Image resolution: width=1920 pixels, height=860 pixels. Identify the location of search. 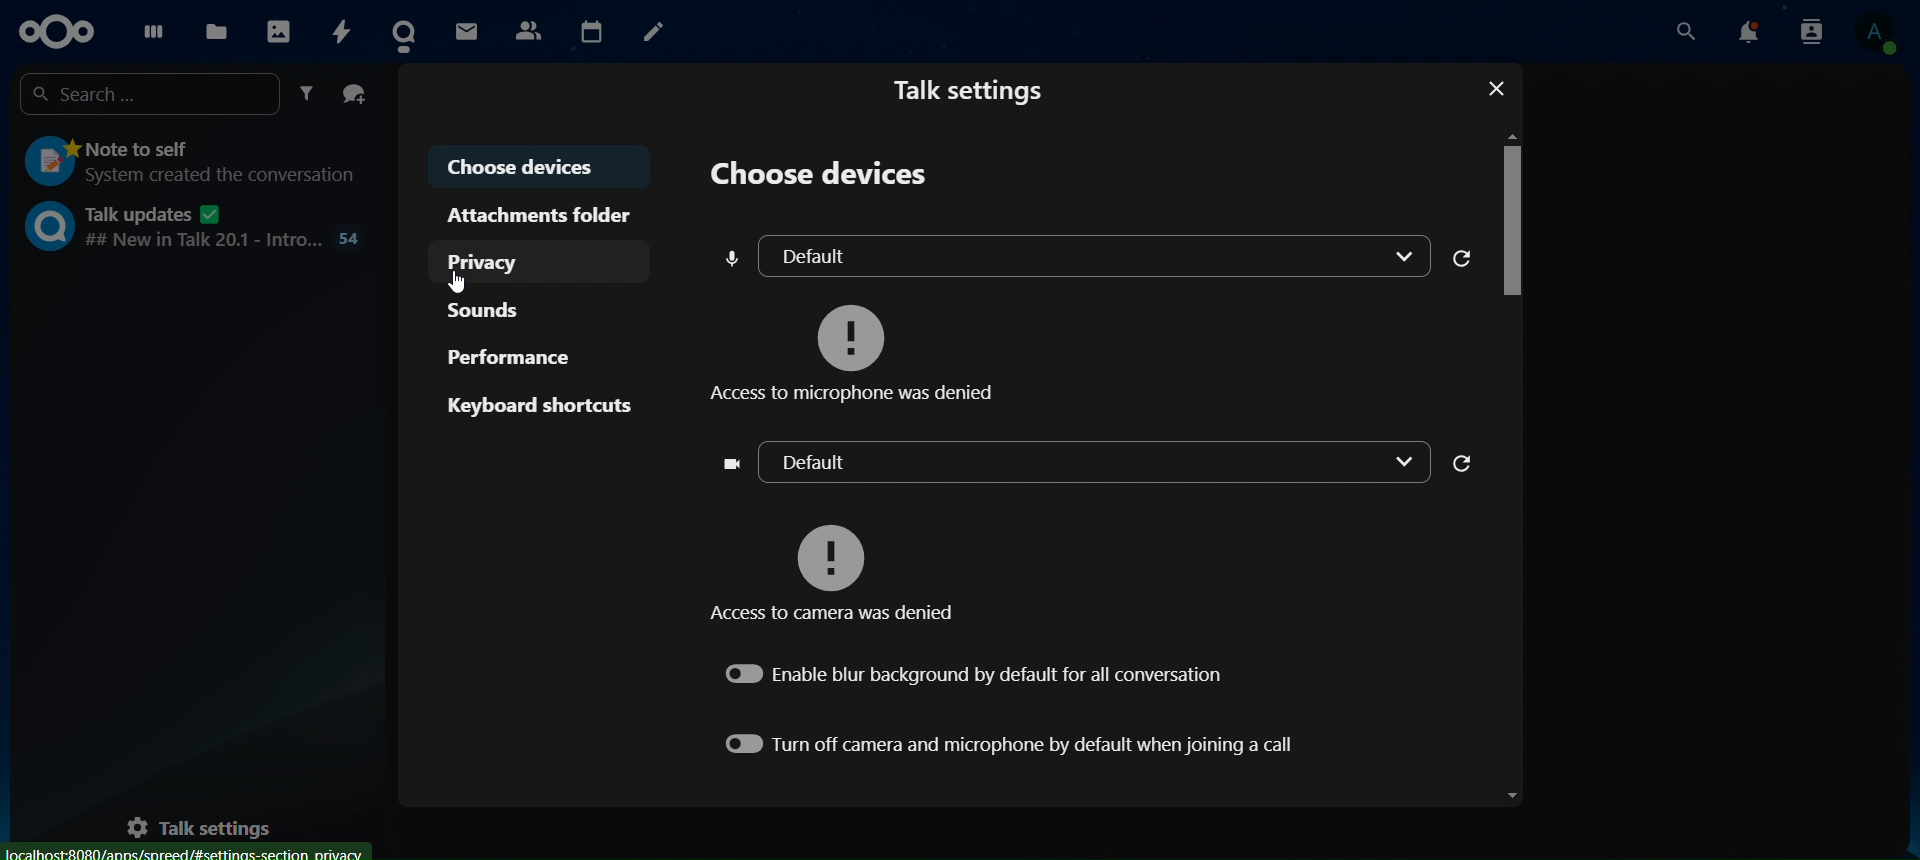
(152, 91).